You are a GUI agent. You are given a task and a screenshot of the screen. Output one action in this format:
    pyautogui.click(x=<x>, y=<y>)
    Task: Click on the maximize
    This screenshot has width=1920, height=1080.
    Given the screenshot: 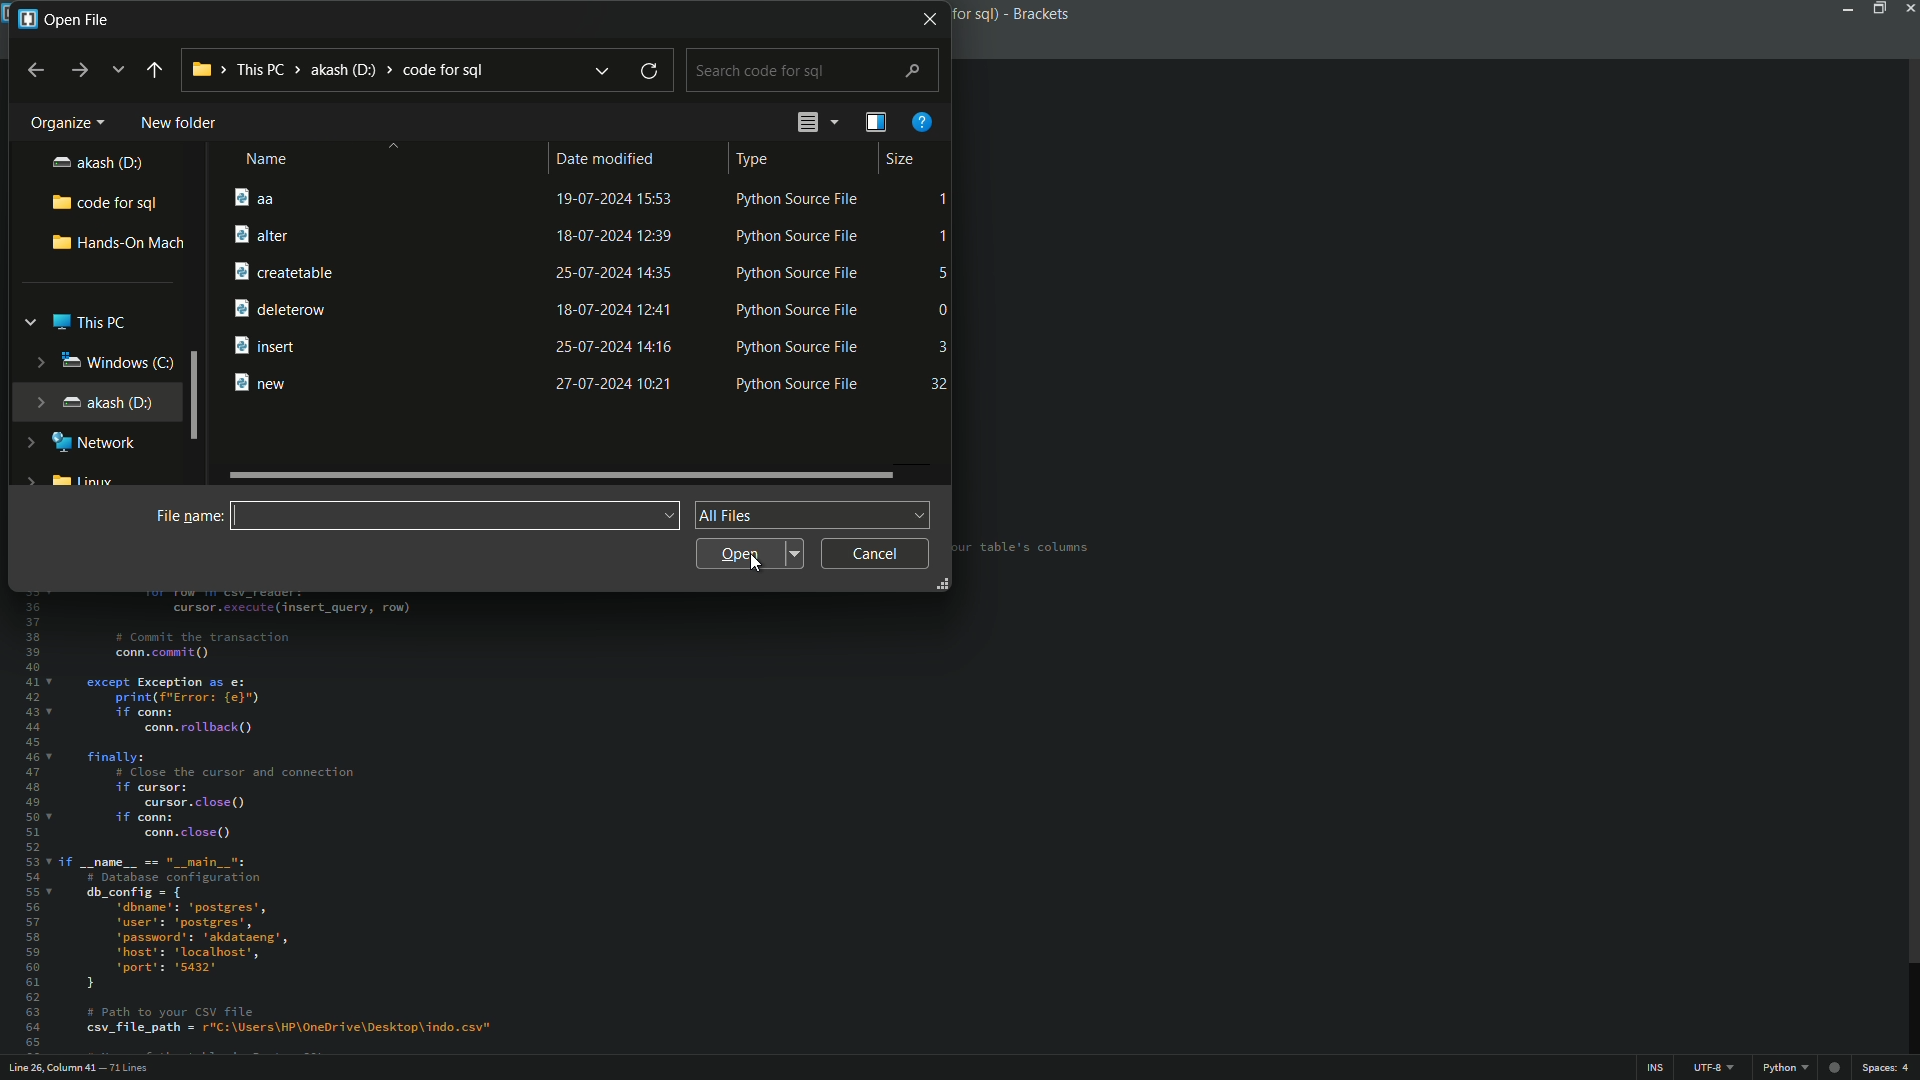 What is the action you would take?
    pyautogui.click(x=1878, y=8)
    